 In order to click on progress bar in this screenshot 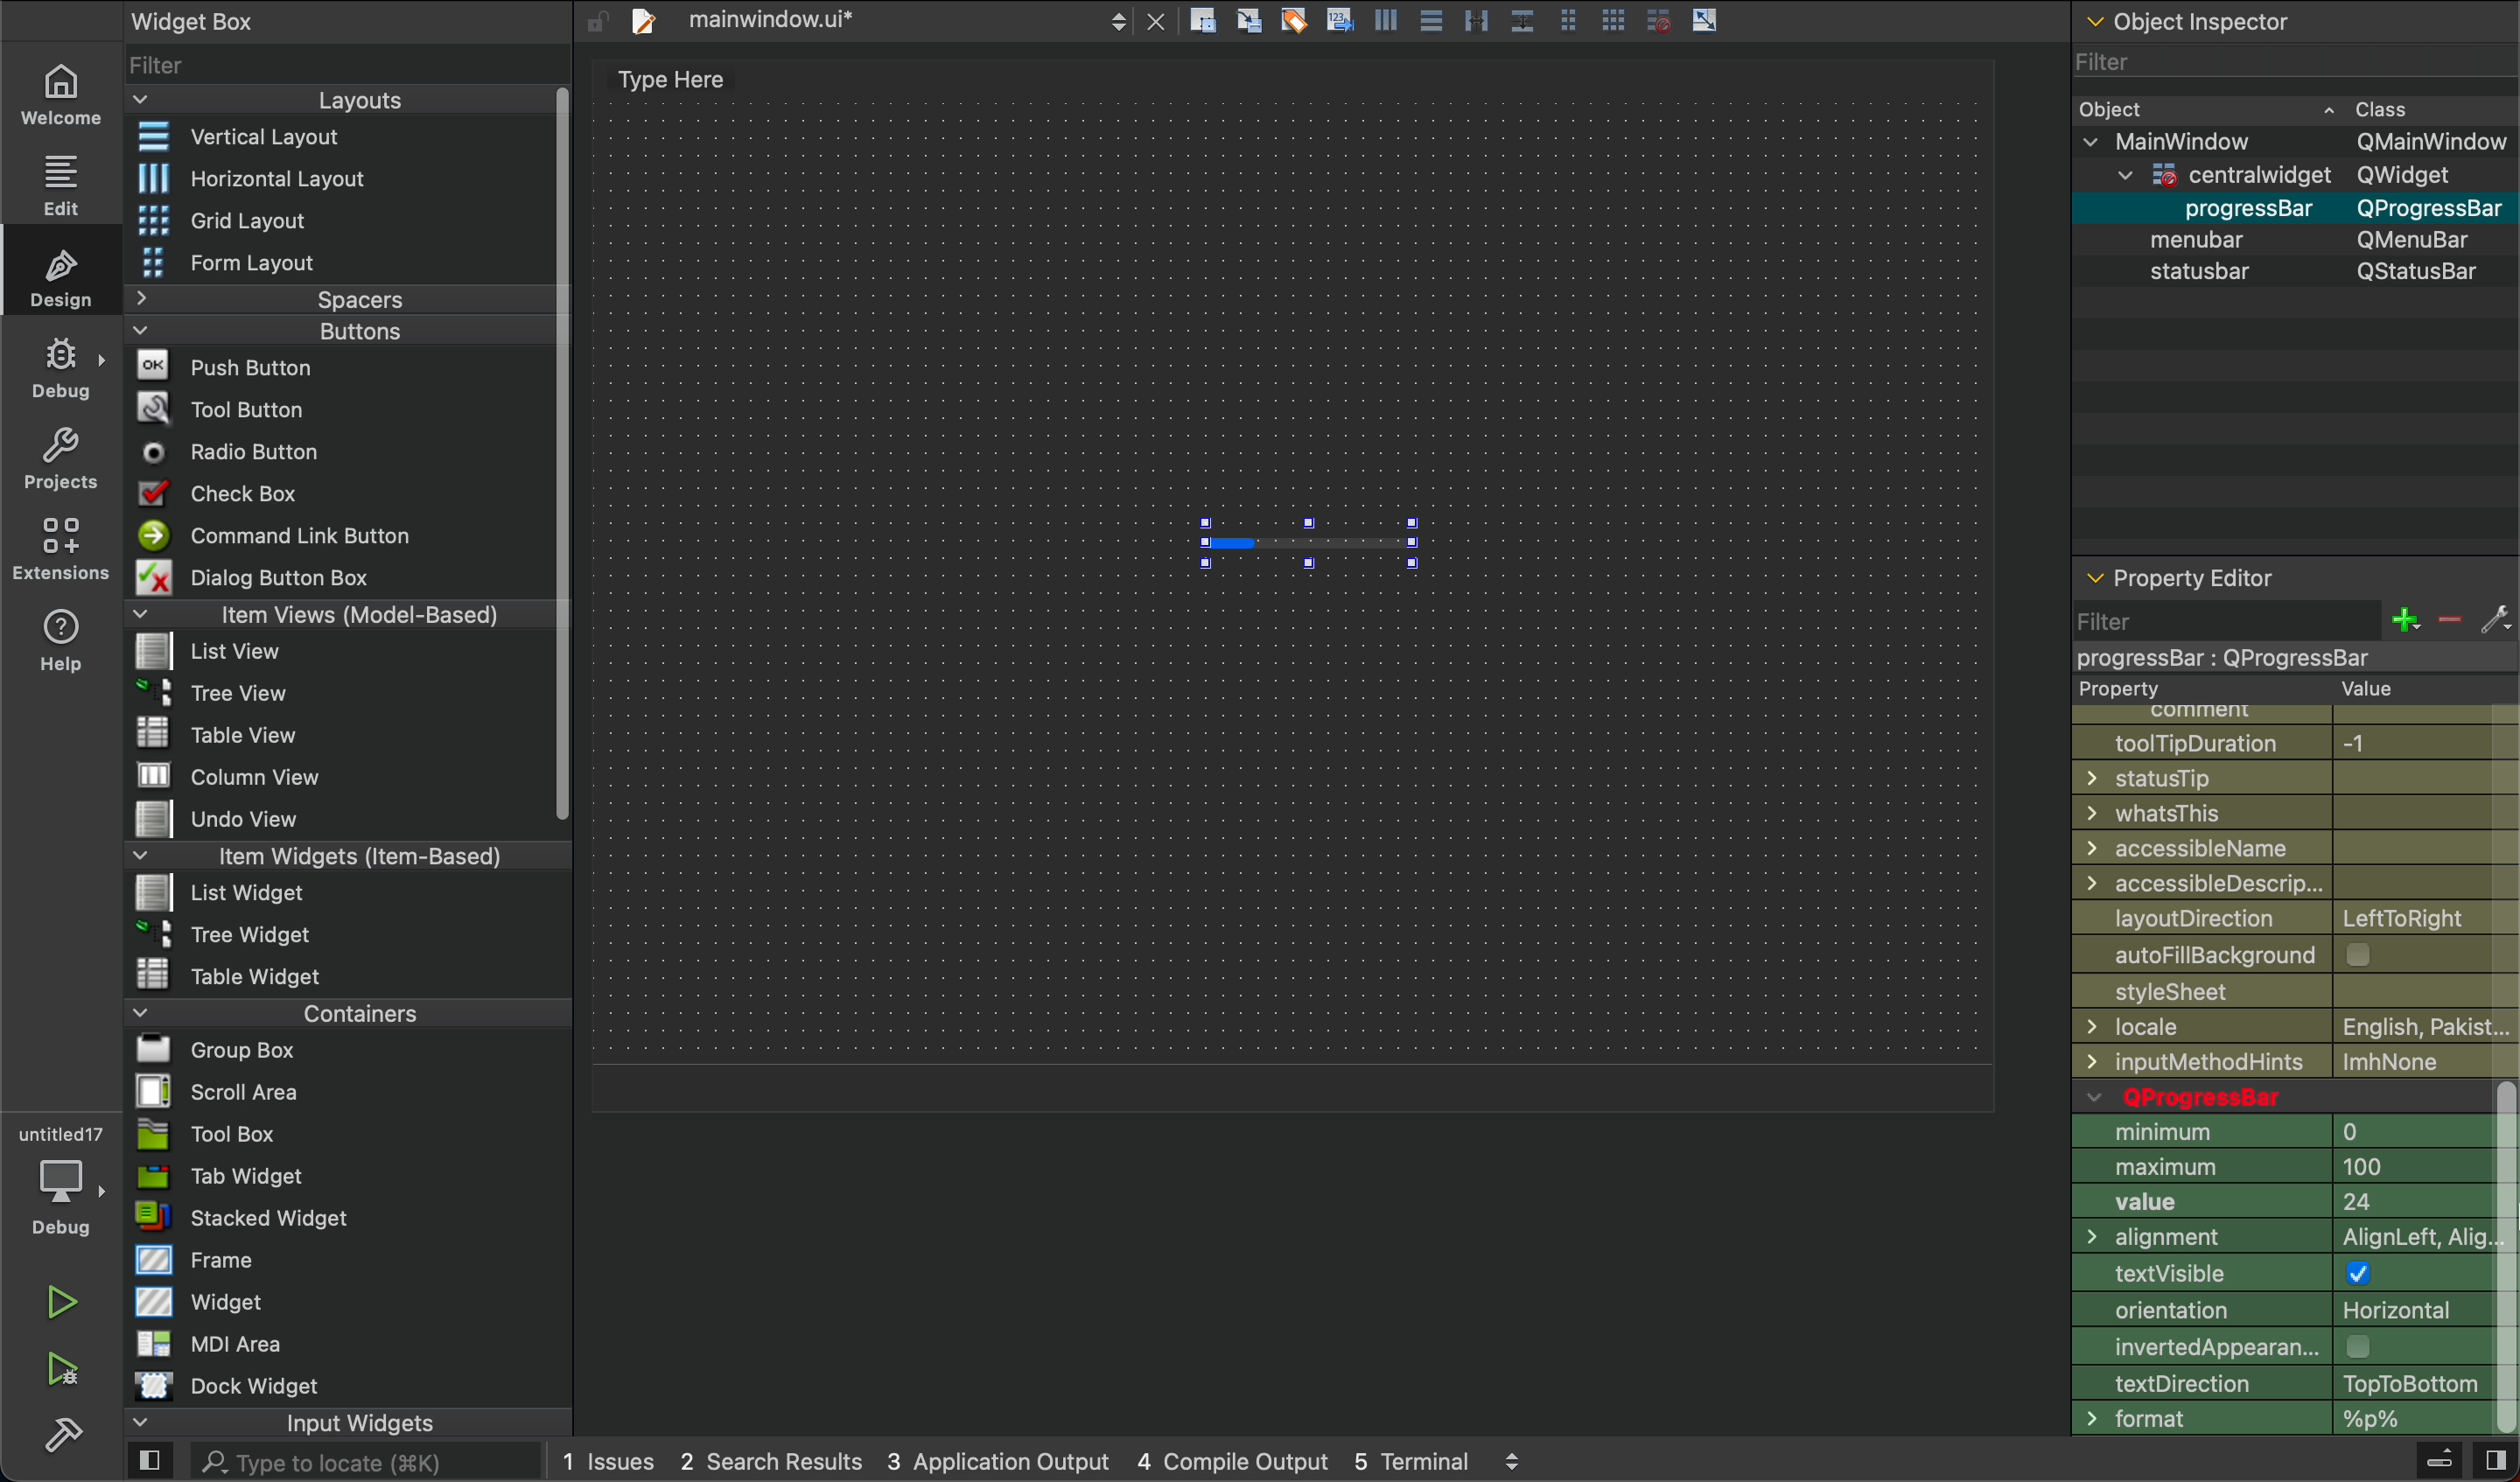, I will do `click(1308, 544)`.